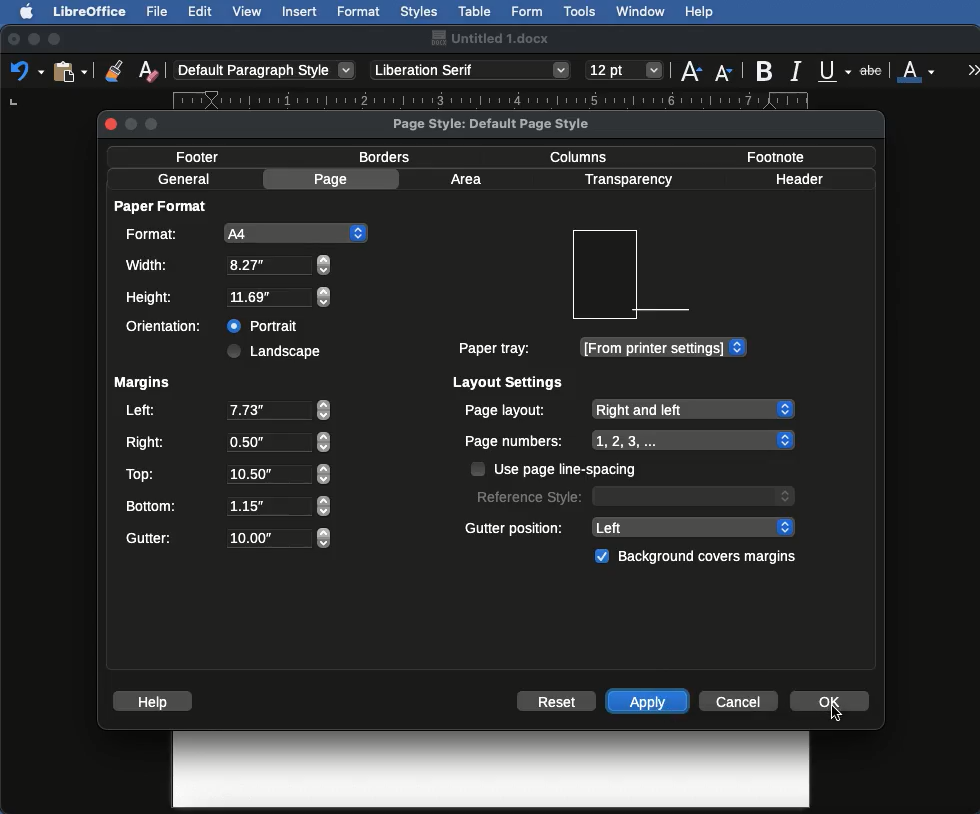  Describe the element at coordinates (766, 71) in the screenshot. I see `Bold` at that location.